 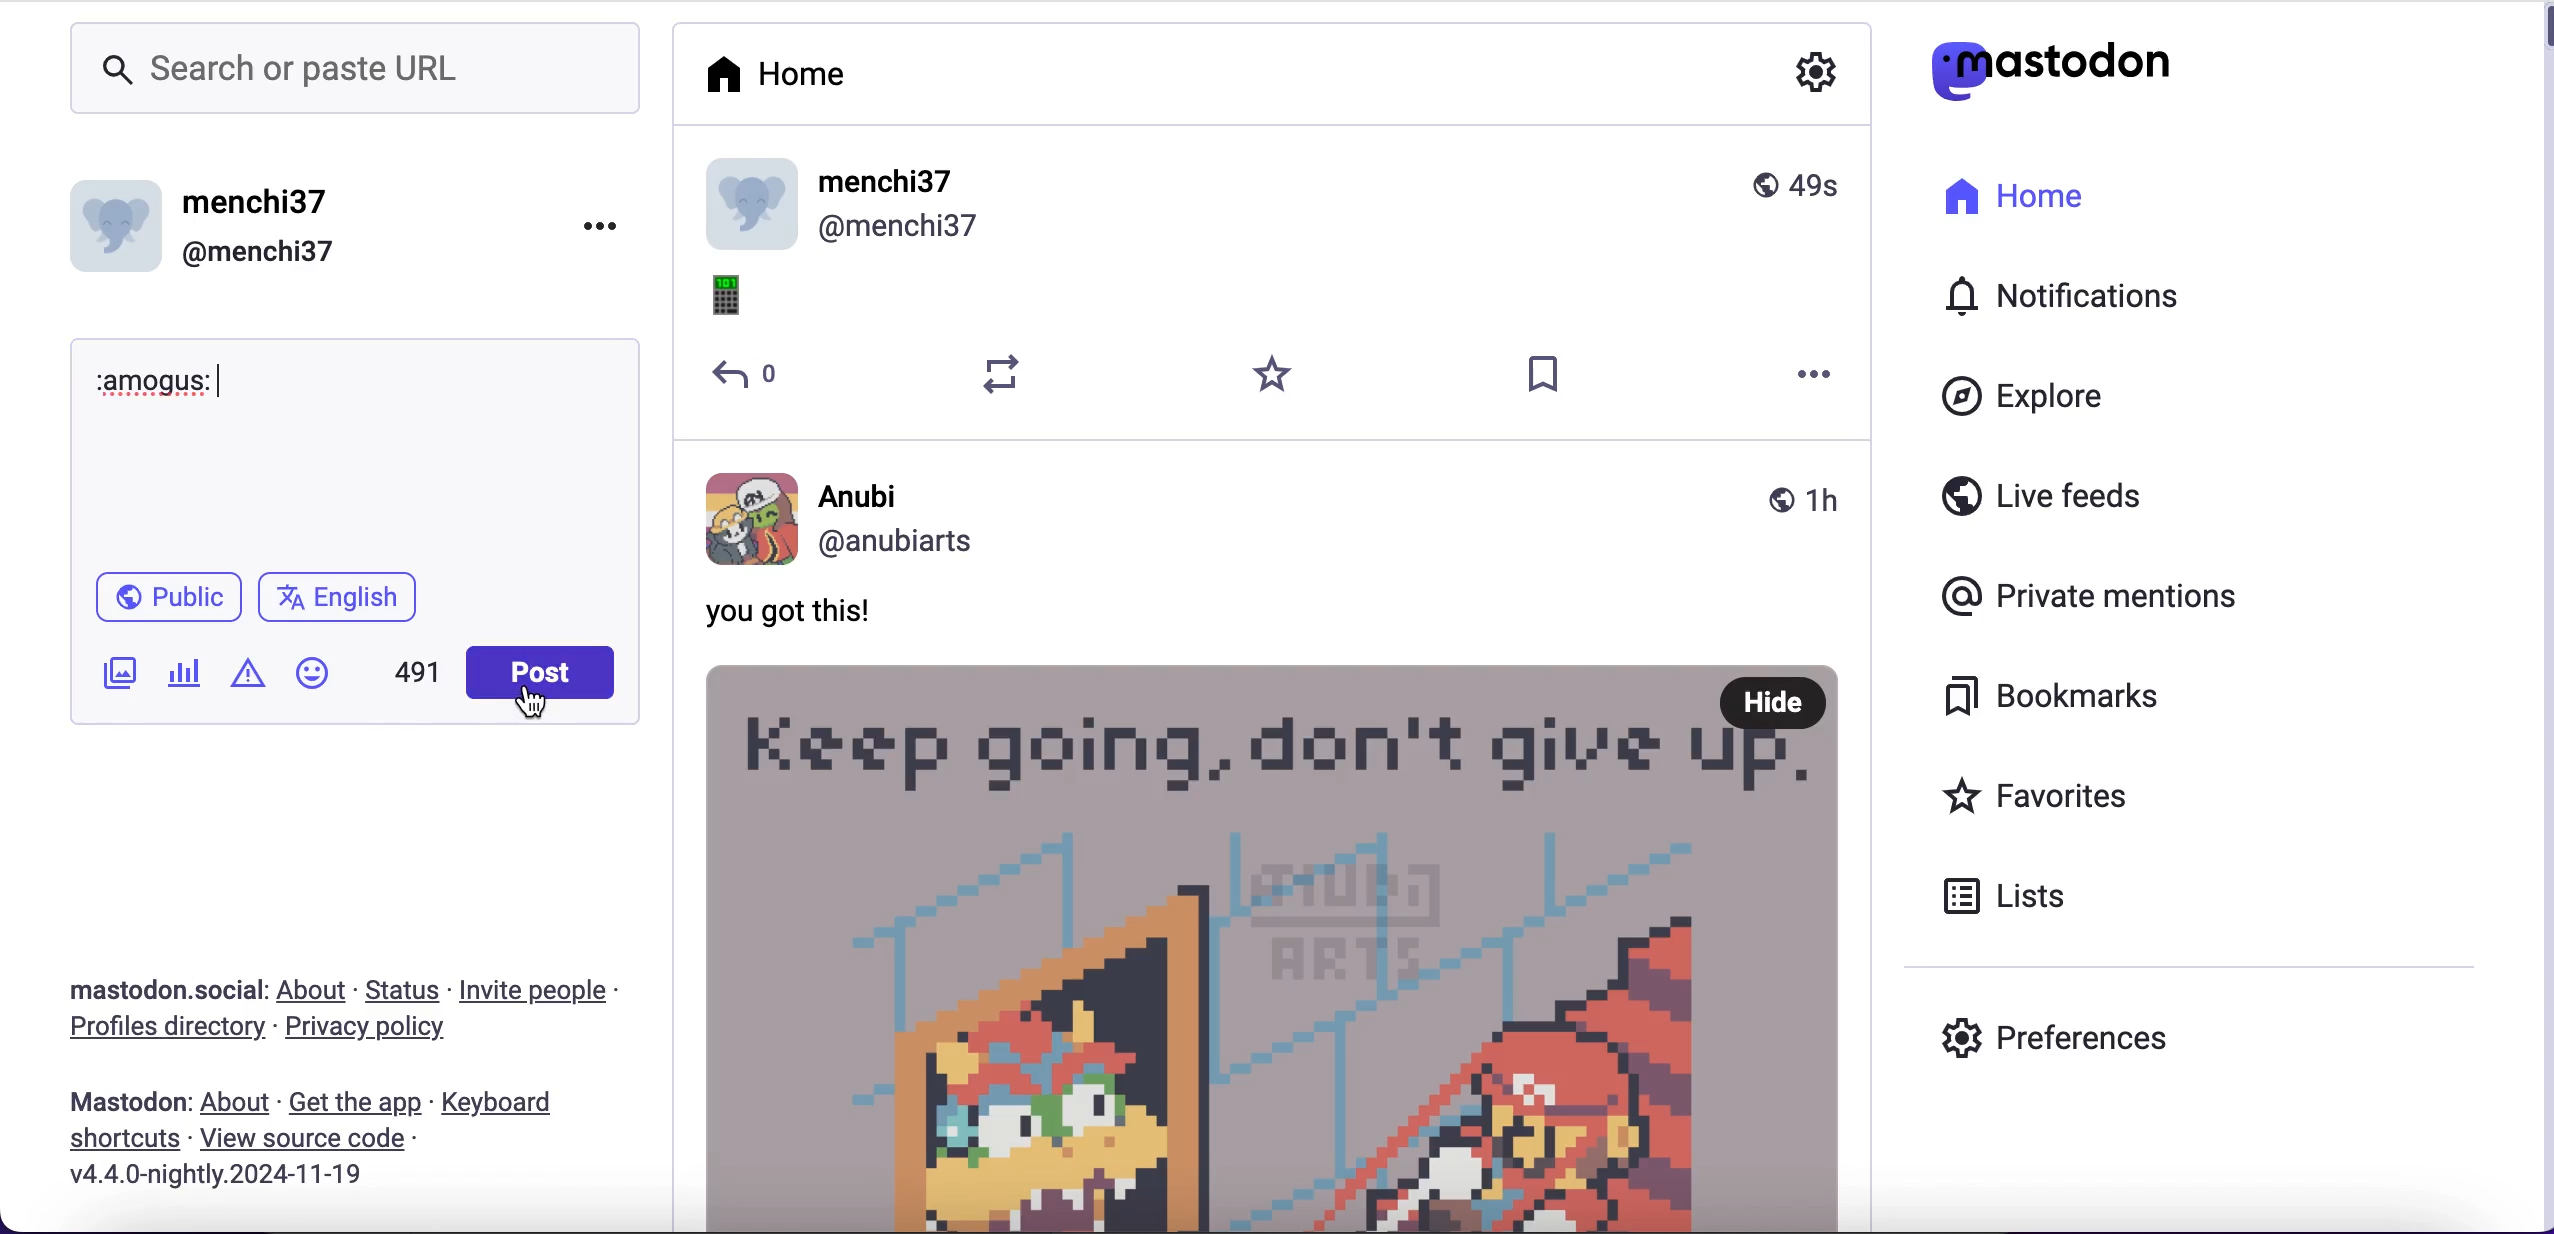 I want to click on explore, so click(x=2056, y=399).